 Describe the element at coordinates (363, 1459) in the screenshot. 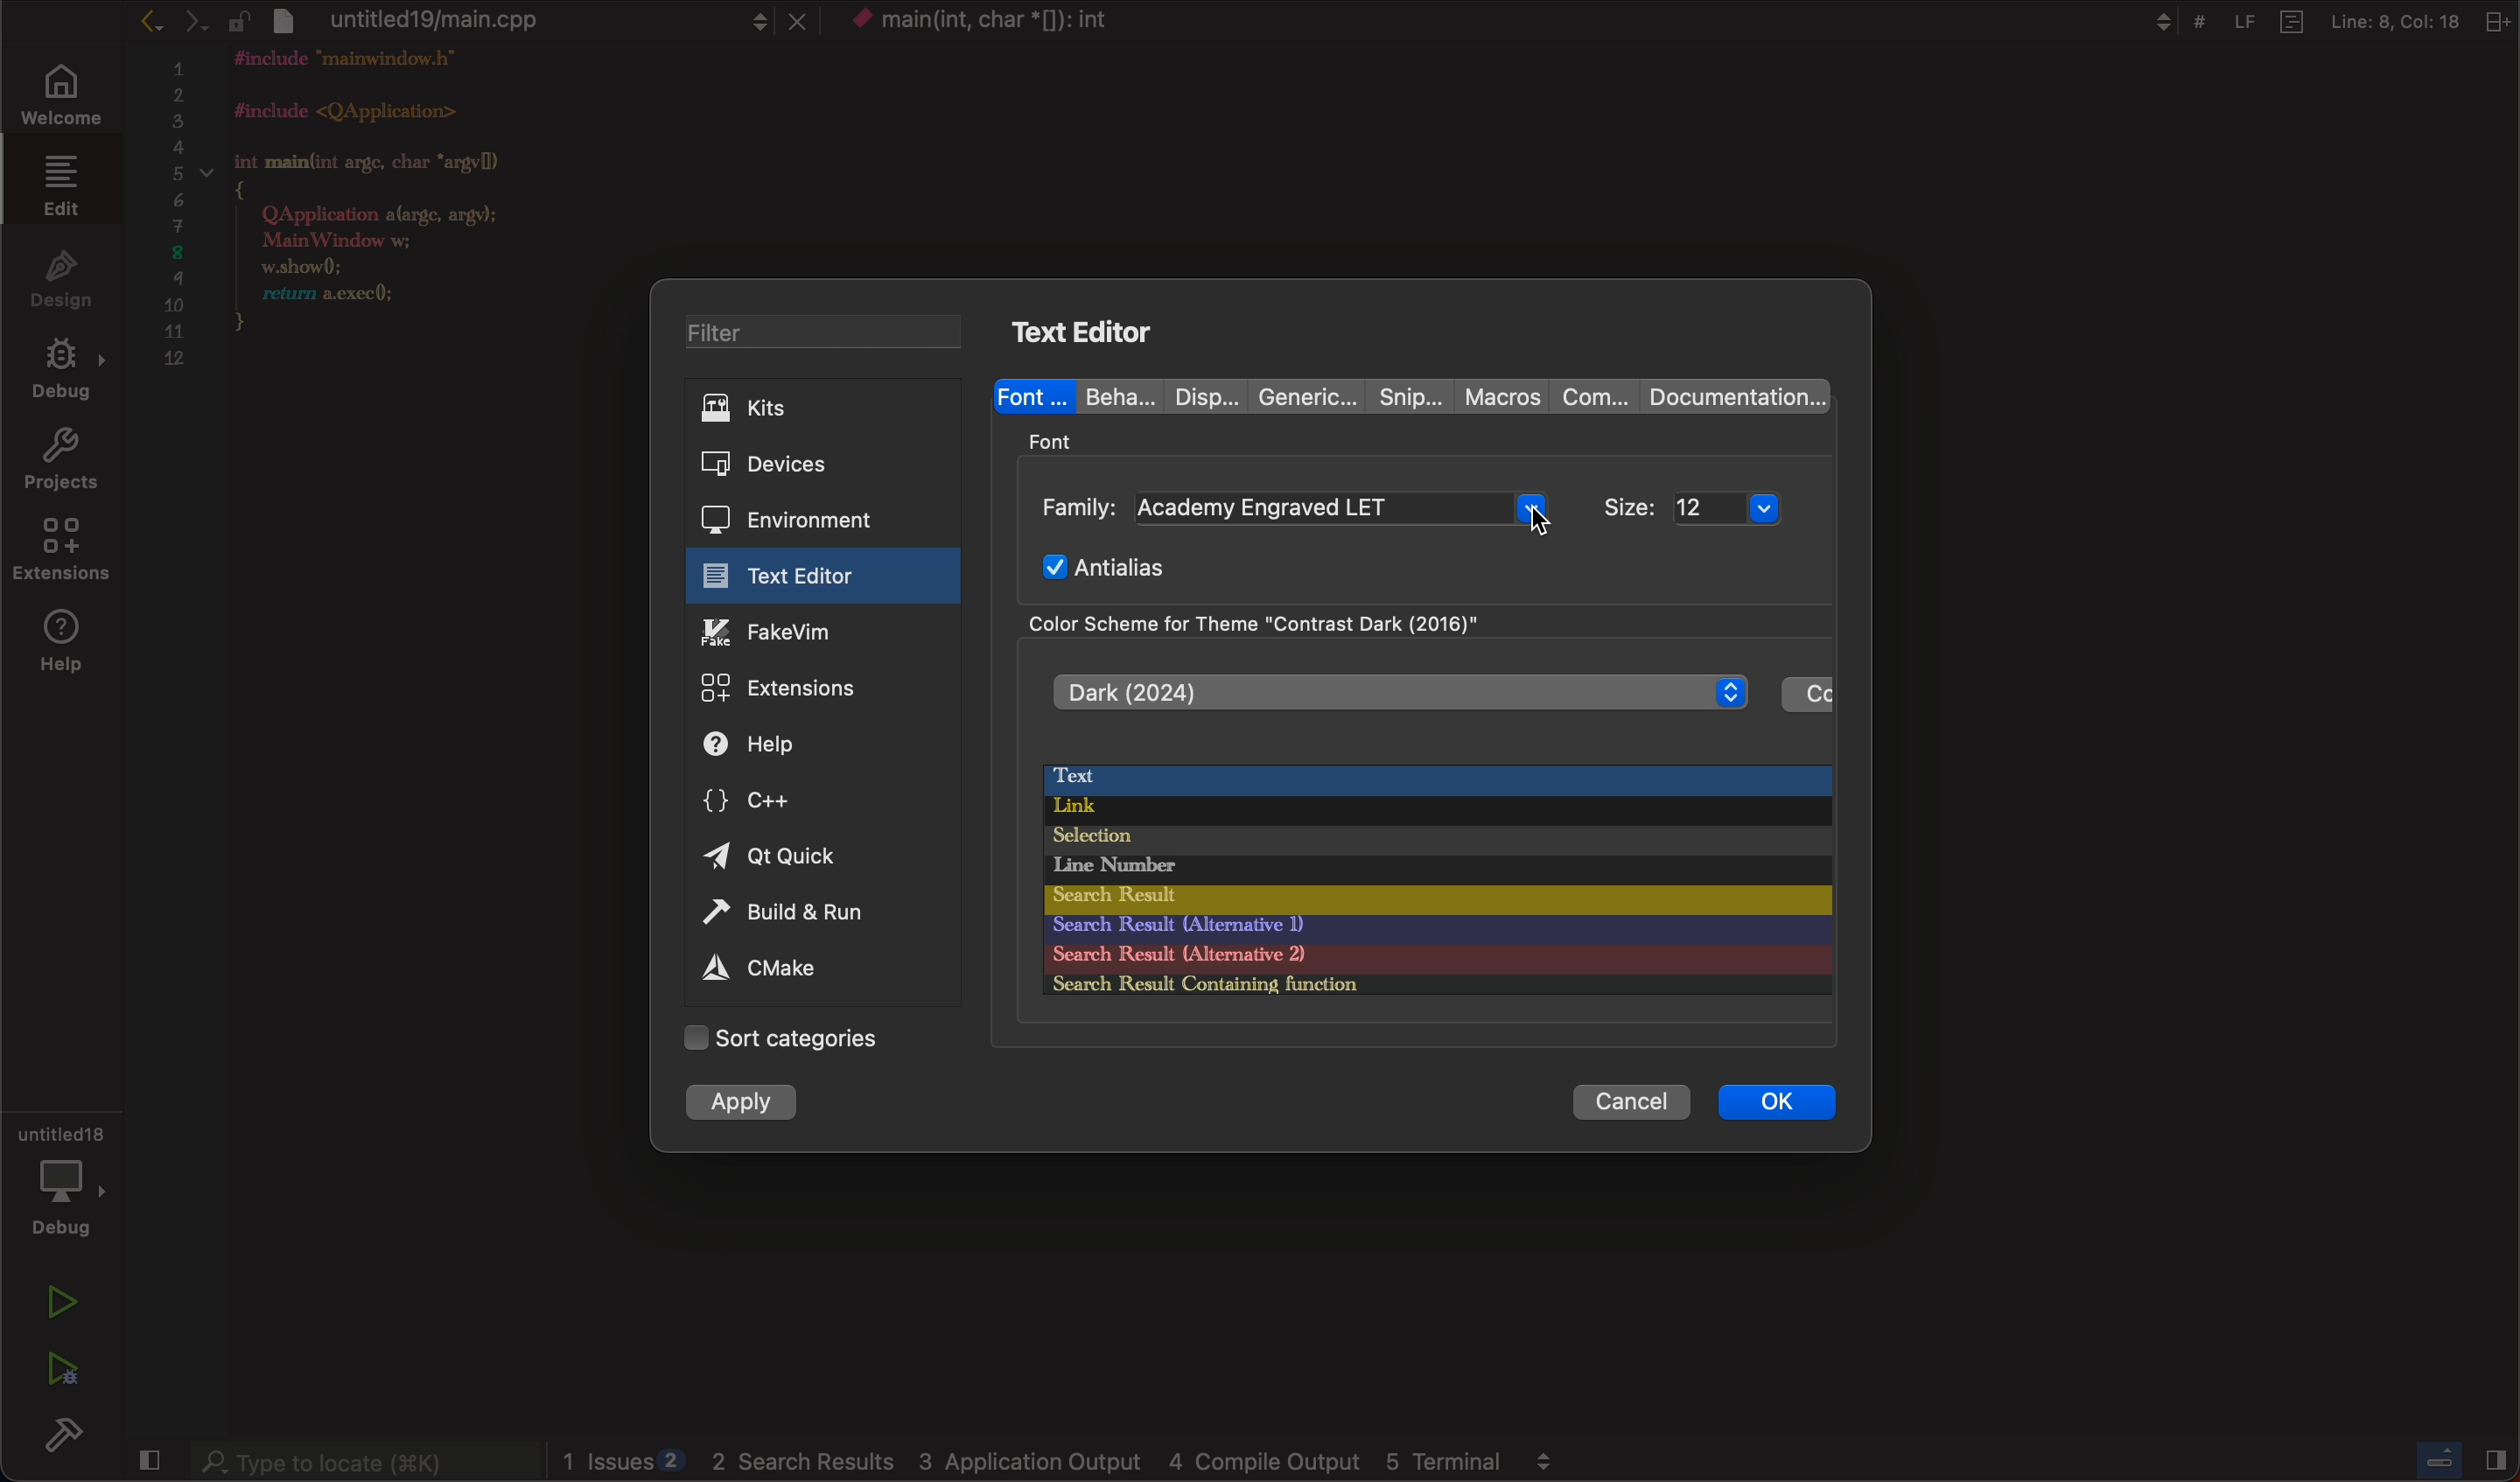

I see `searchbar` at that location.